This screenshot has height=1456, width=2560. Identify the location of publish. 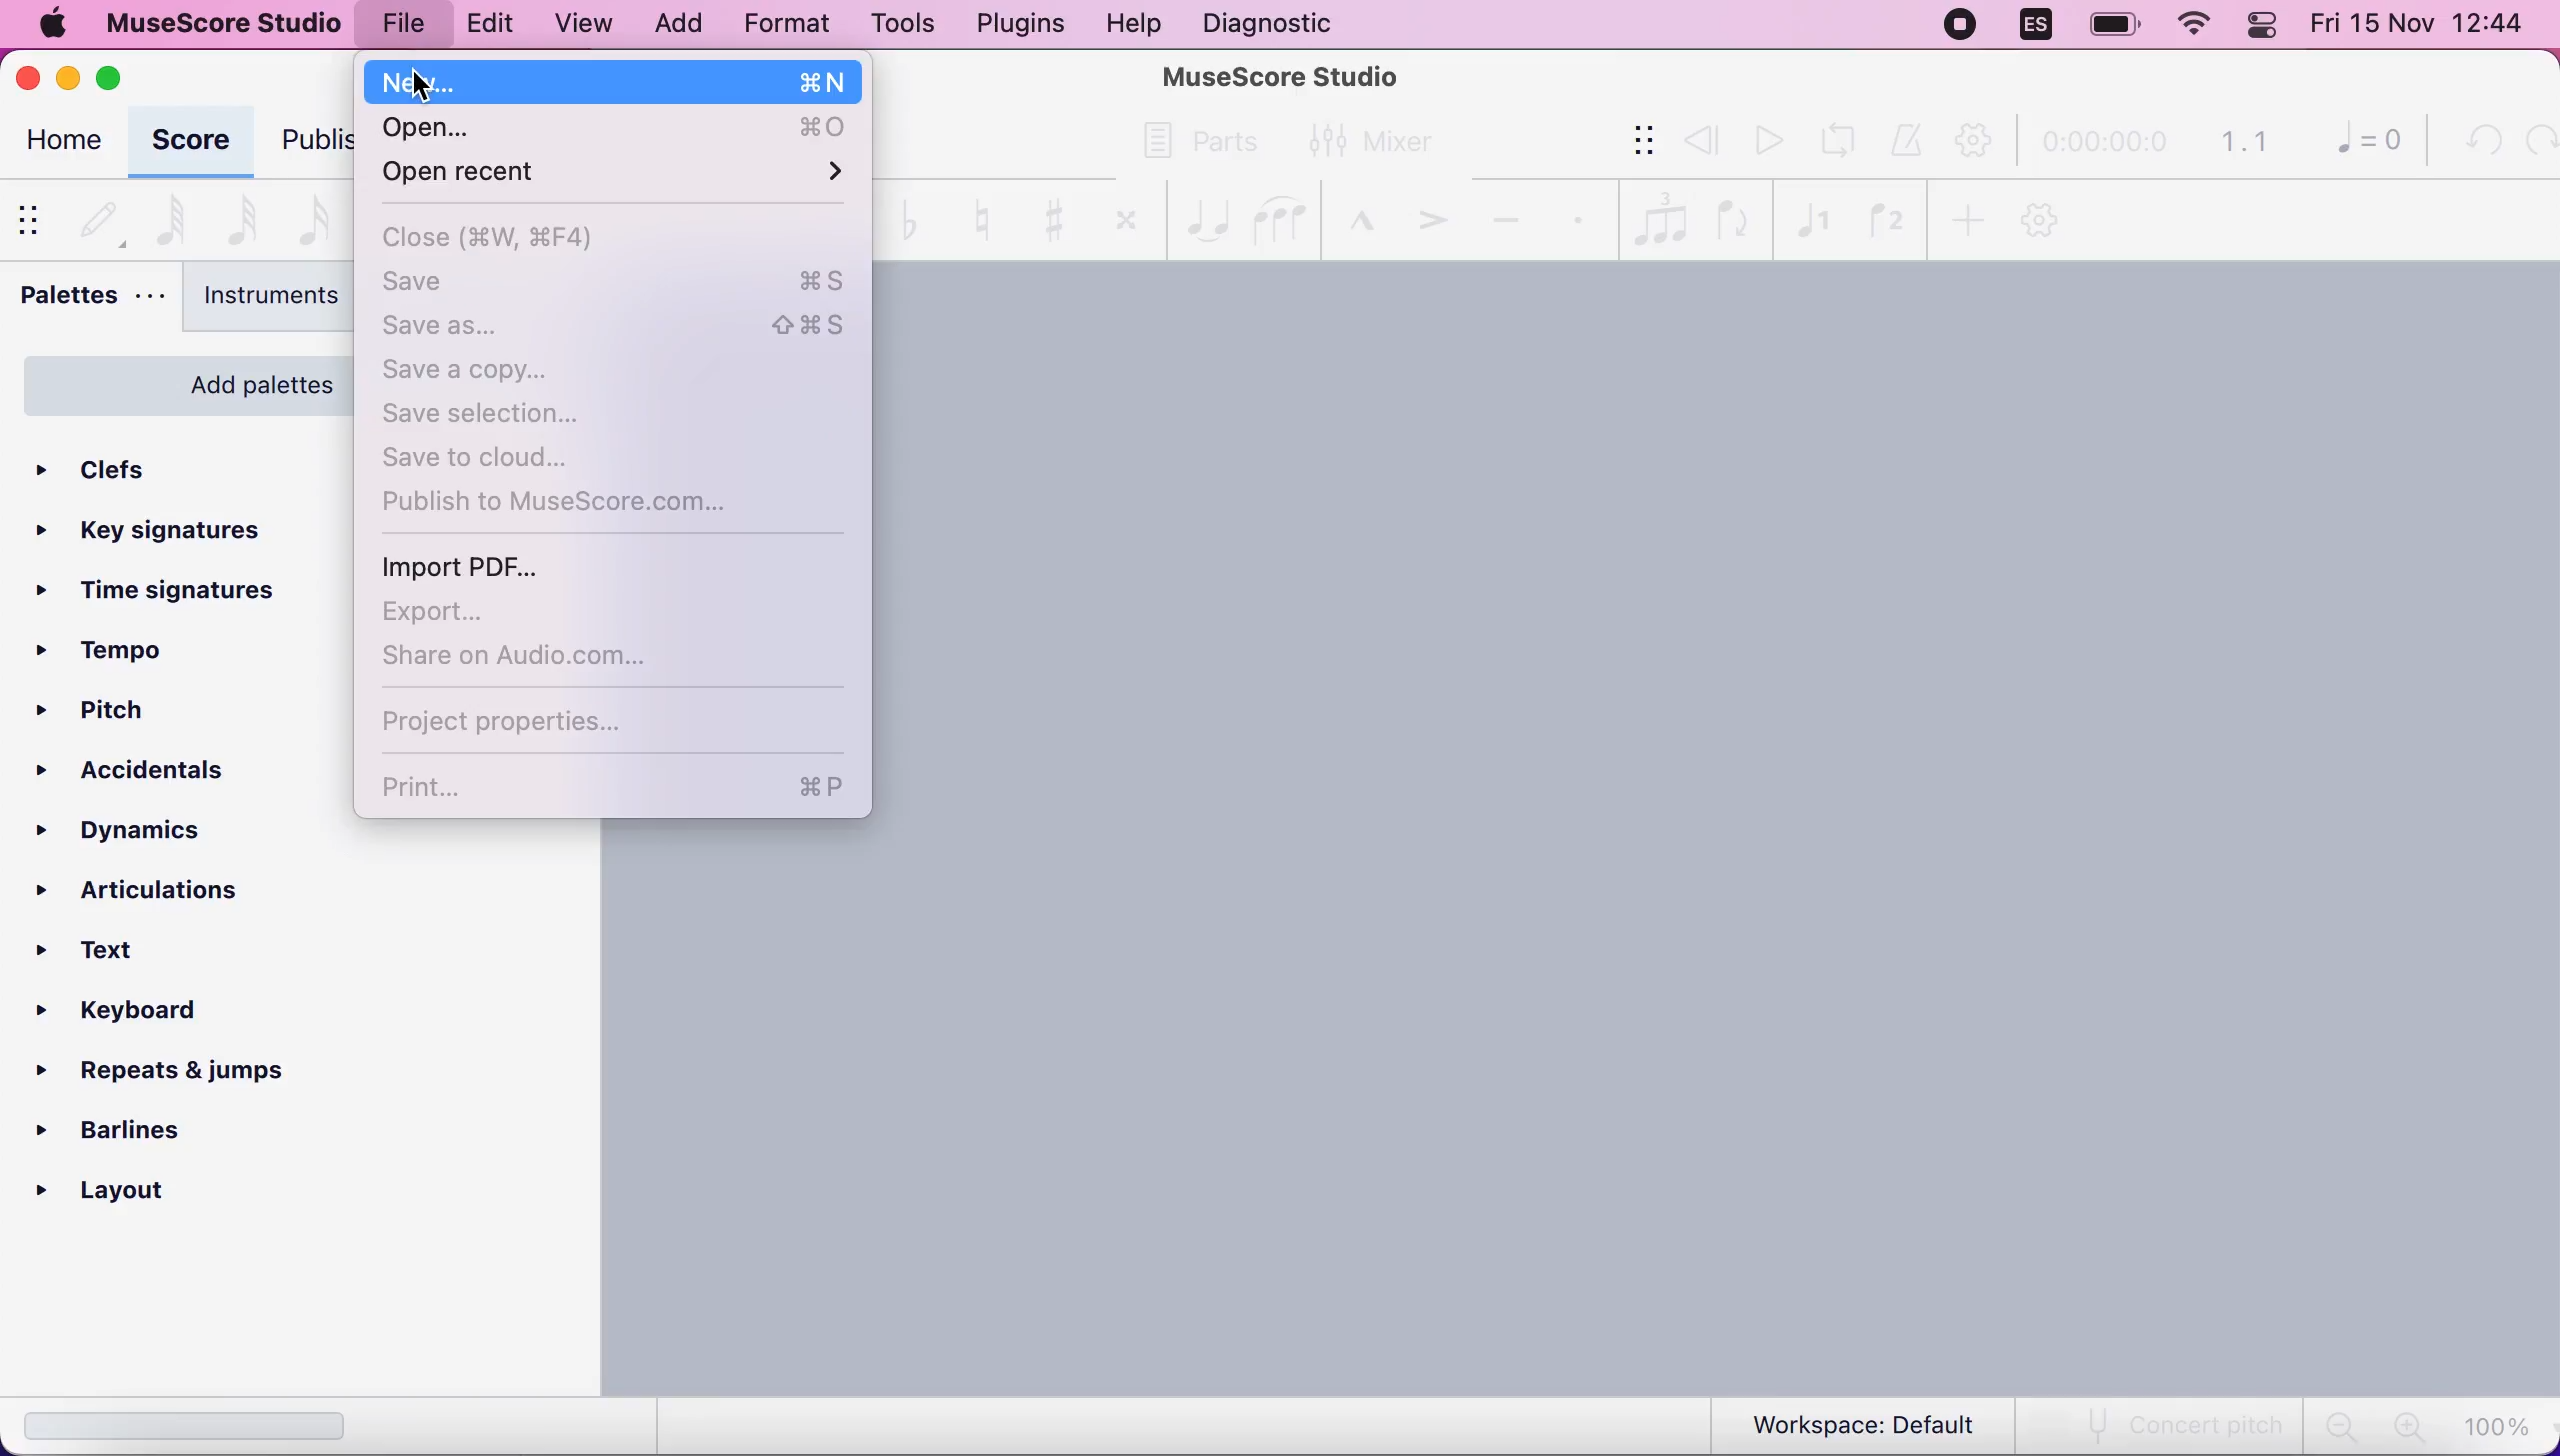
(309, 139).